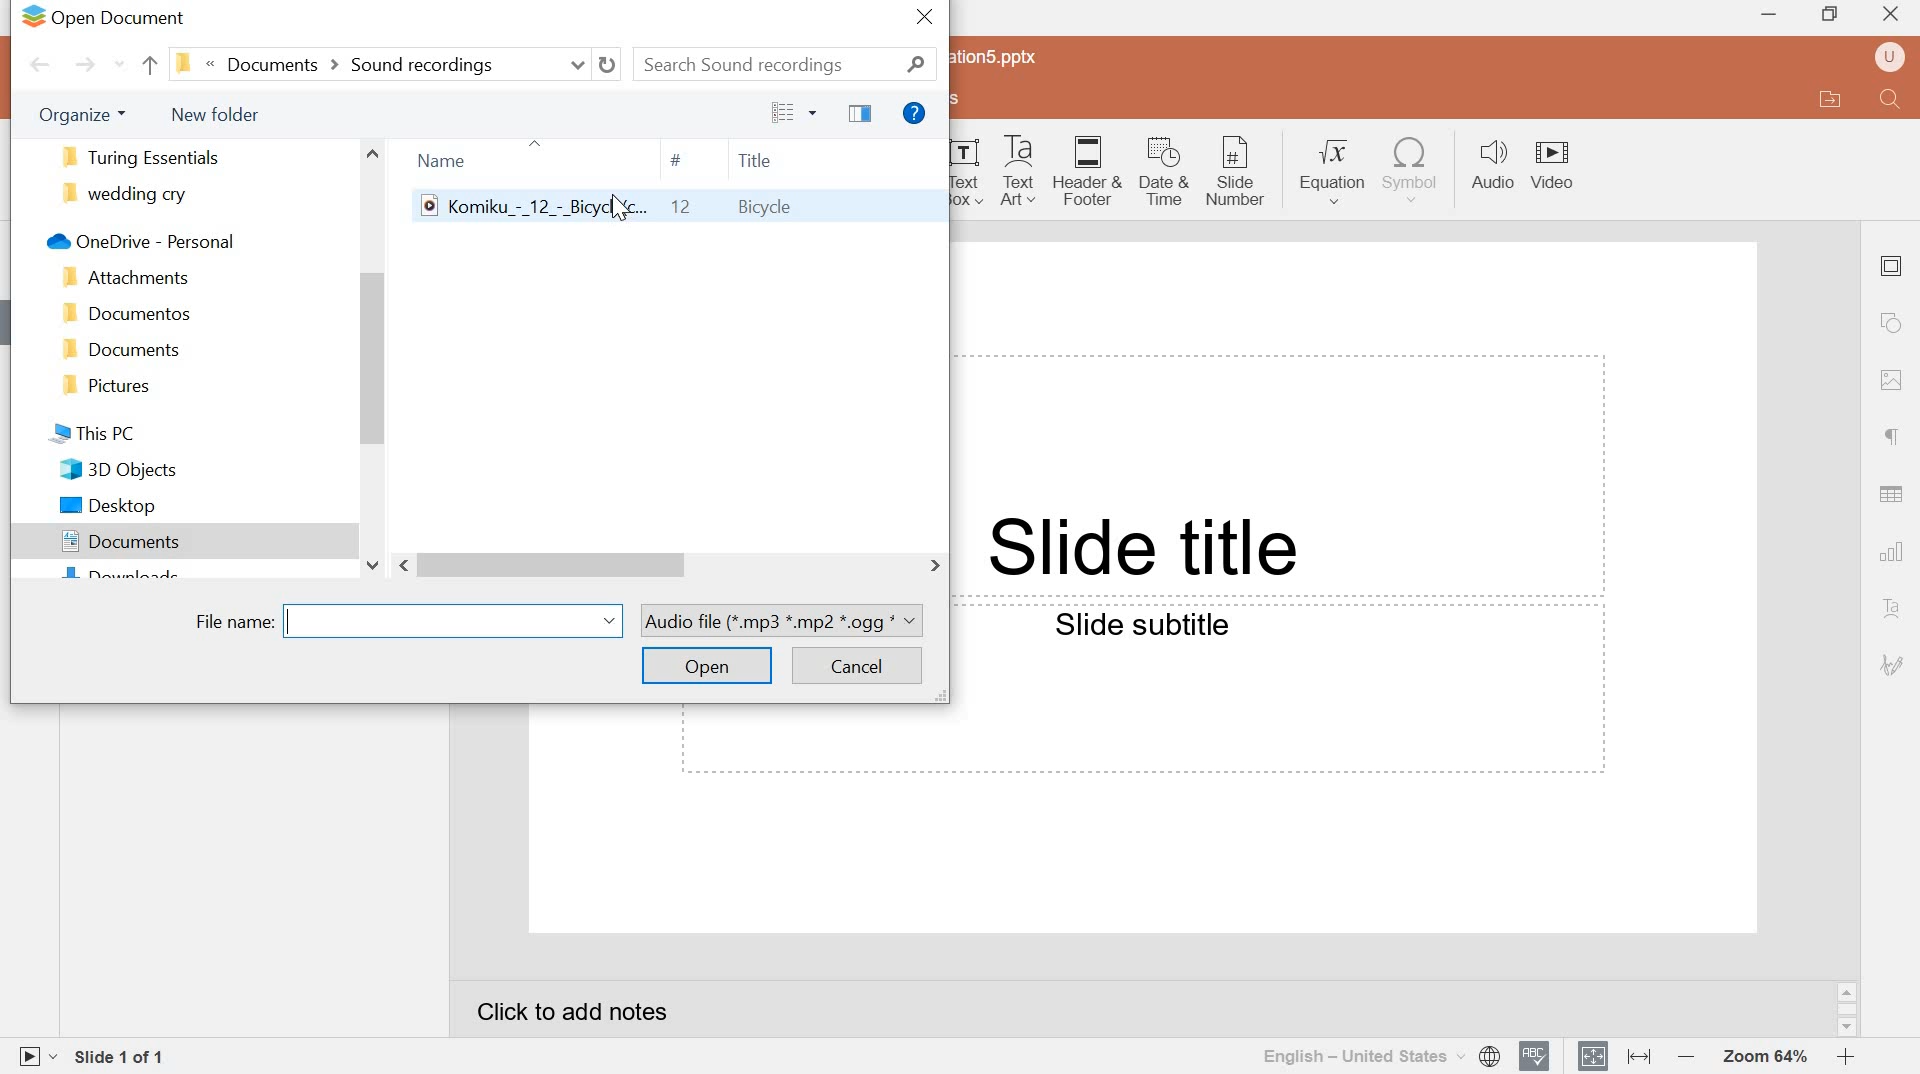 This screenshot has width=1920, height=1074. I want to click on scroll down, so click(371, 565).